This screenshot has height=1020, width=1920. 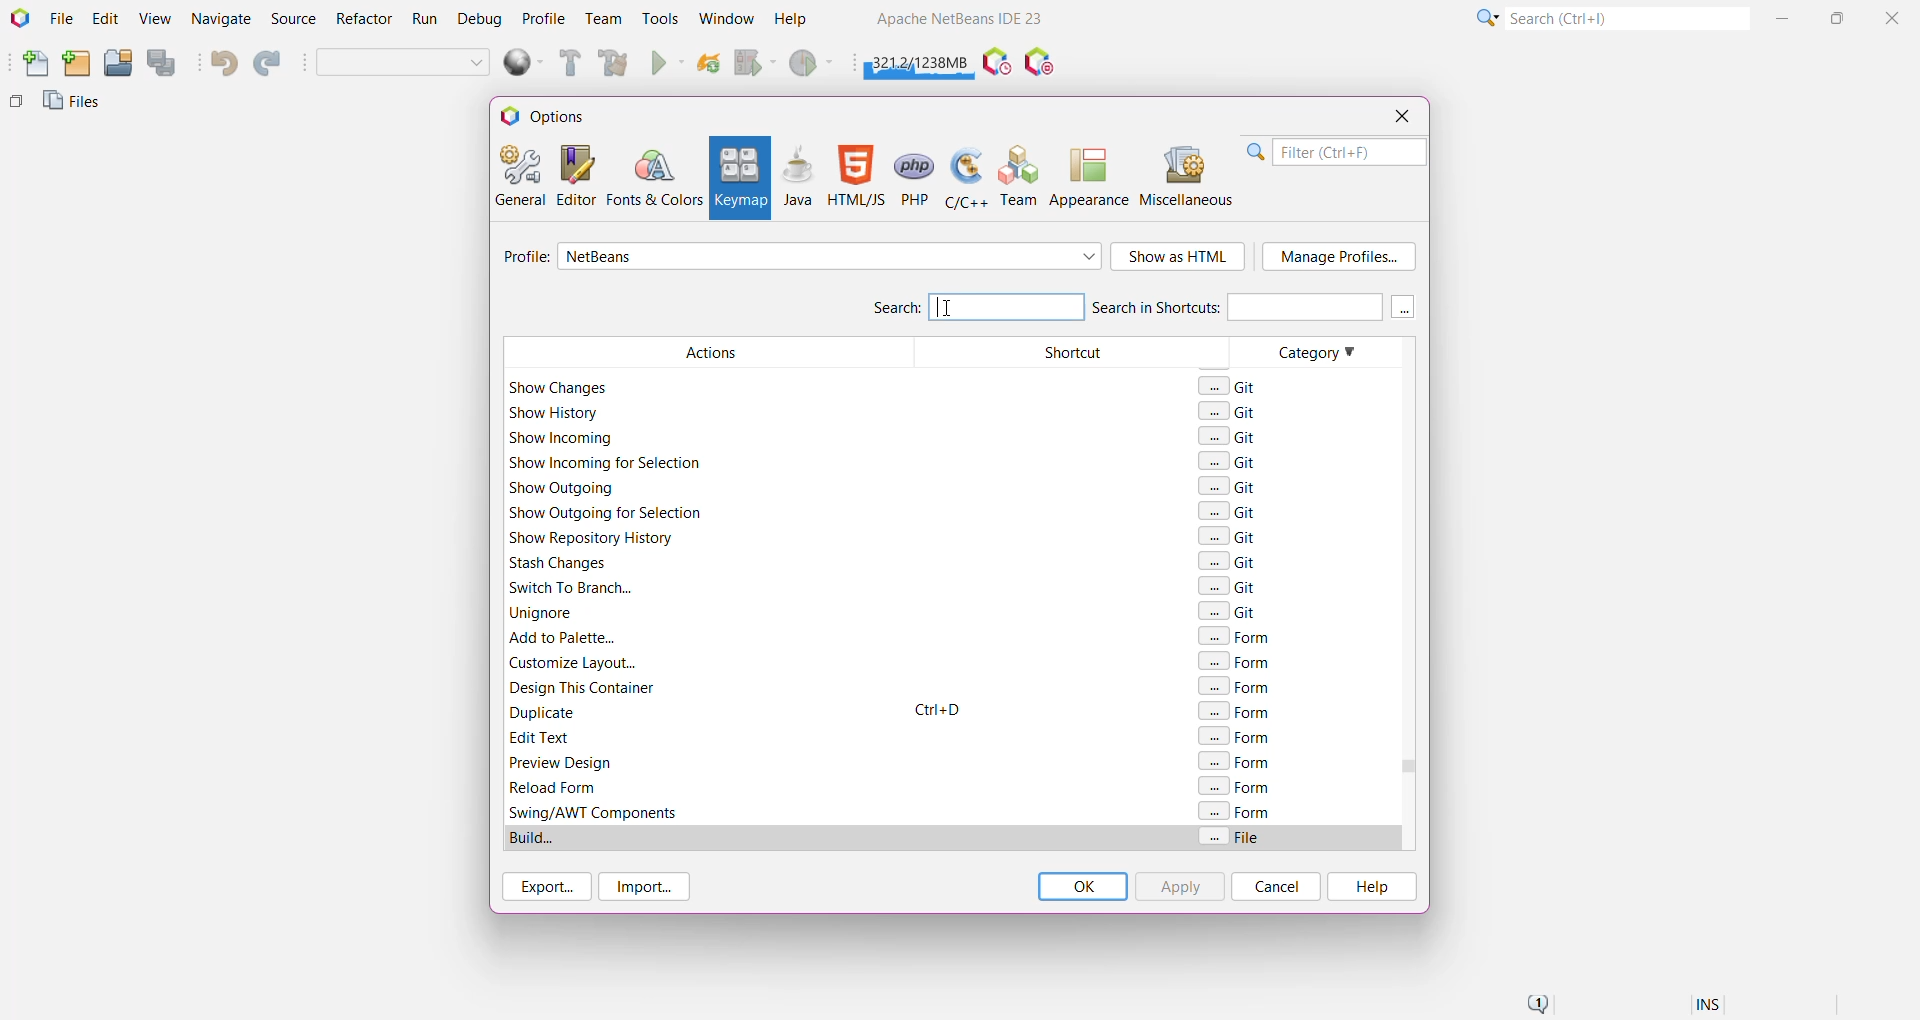 What do you see at coordinates (976, 305) in the screenshot?
I see `Search` at bounding box center [976, 305].